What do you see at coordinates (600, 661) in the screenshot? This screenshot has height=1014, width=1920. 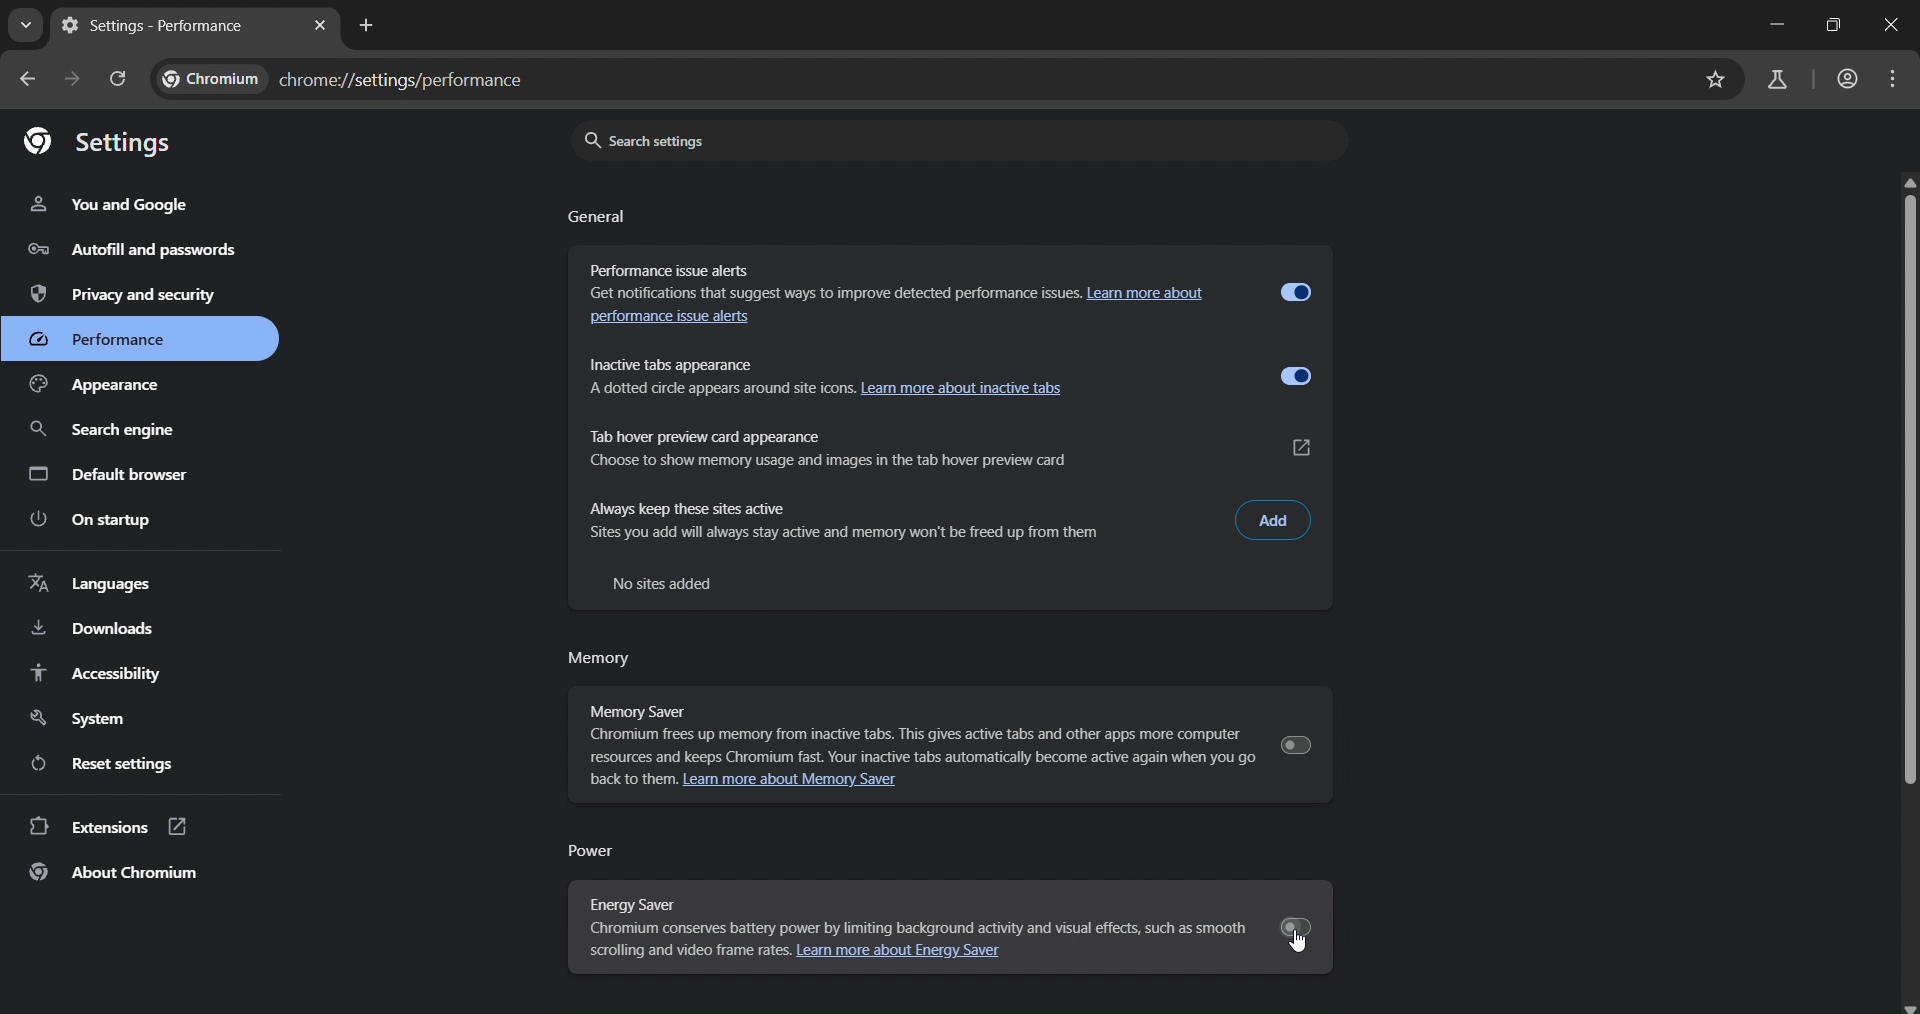 I see `memory ` at bounding box center [600, 661].